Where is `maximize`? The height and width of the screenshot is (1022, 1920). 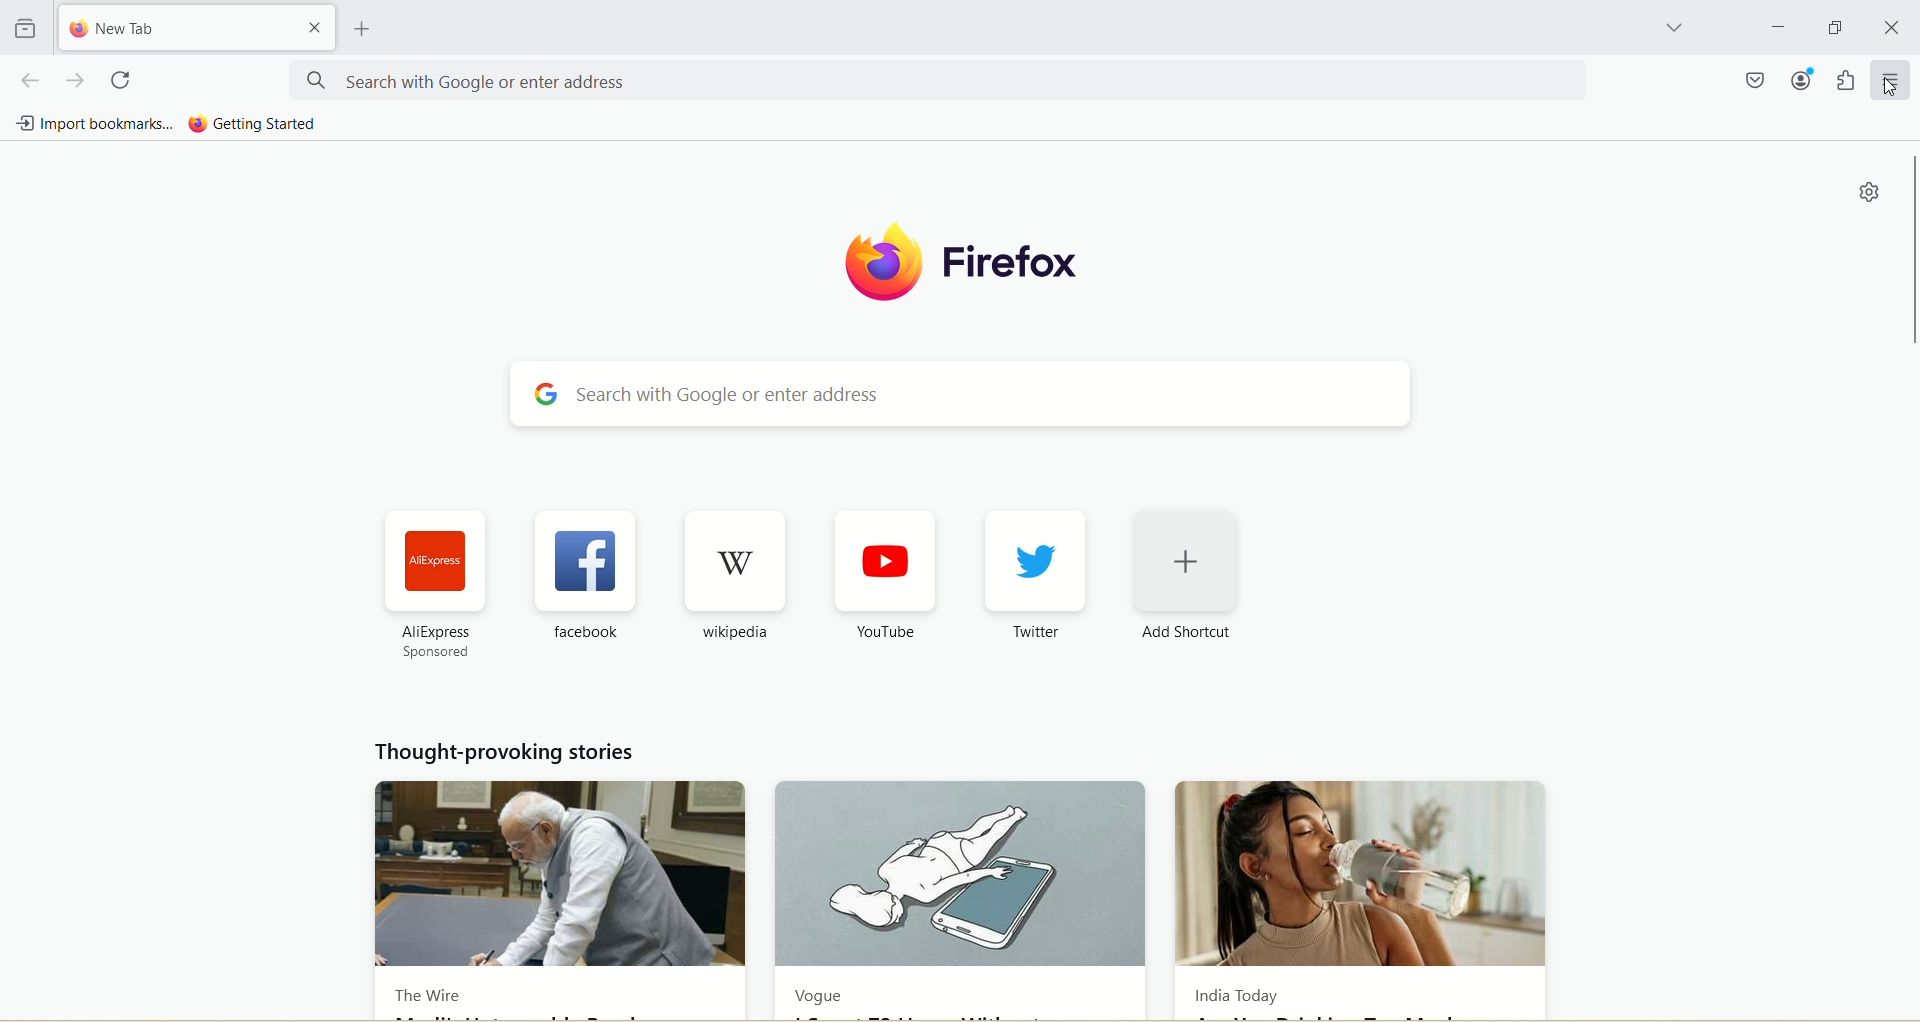 maximize is located at coordinates (1837, 24).